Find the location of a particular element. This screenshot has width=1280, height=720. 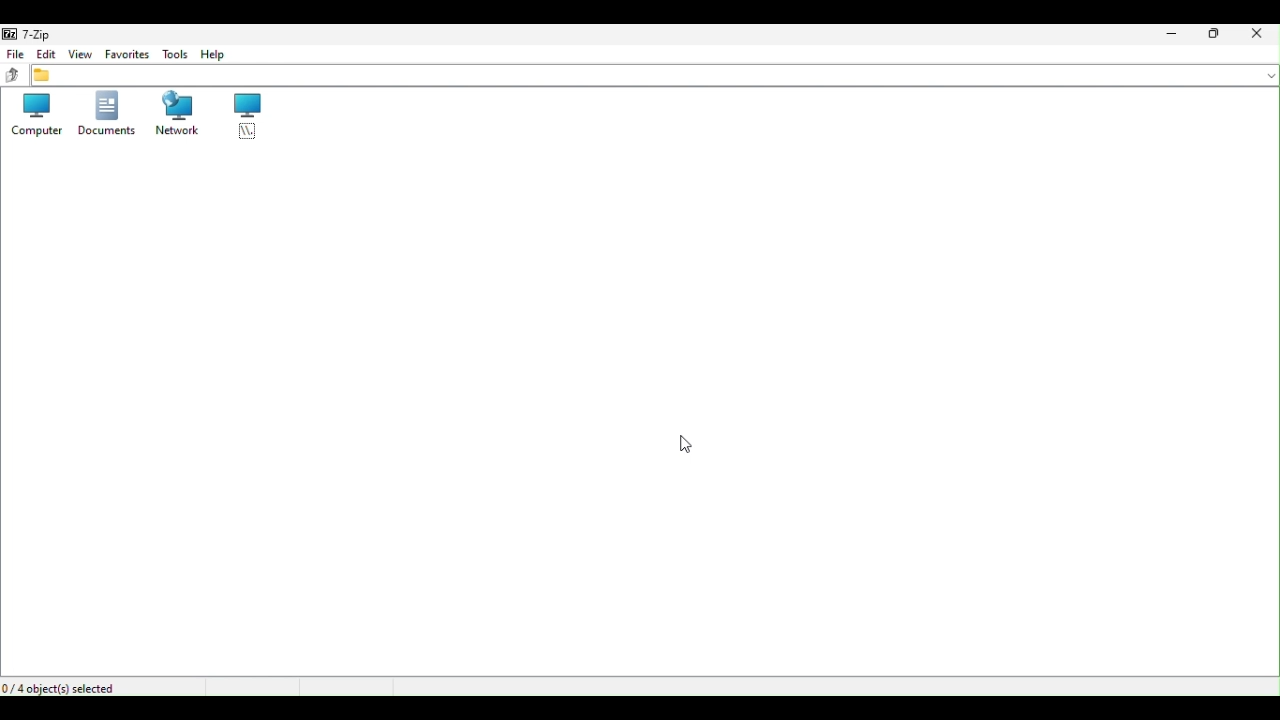

Restore is located at coordinates (1216, 36).